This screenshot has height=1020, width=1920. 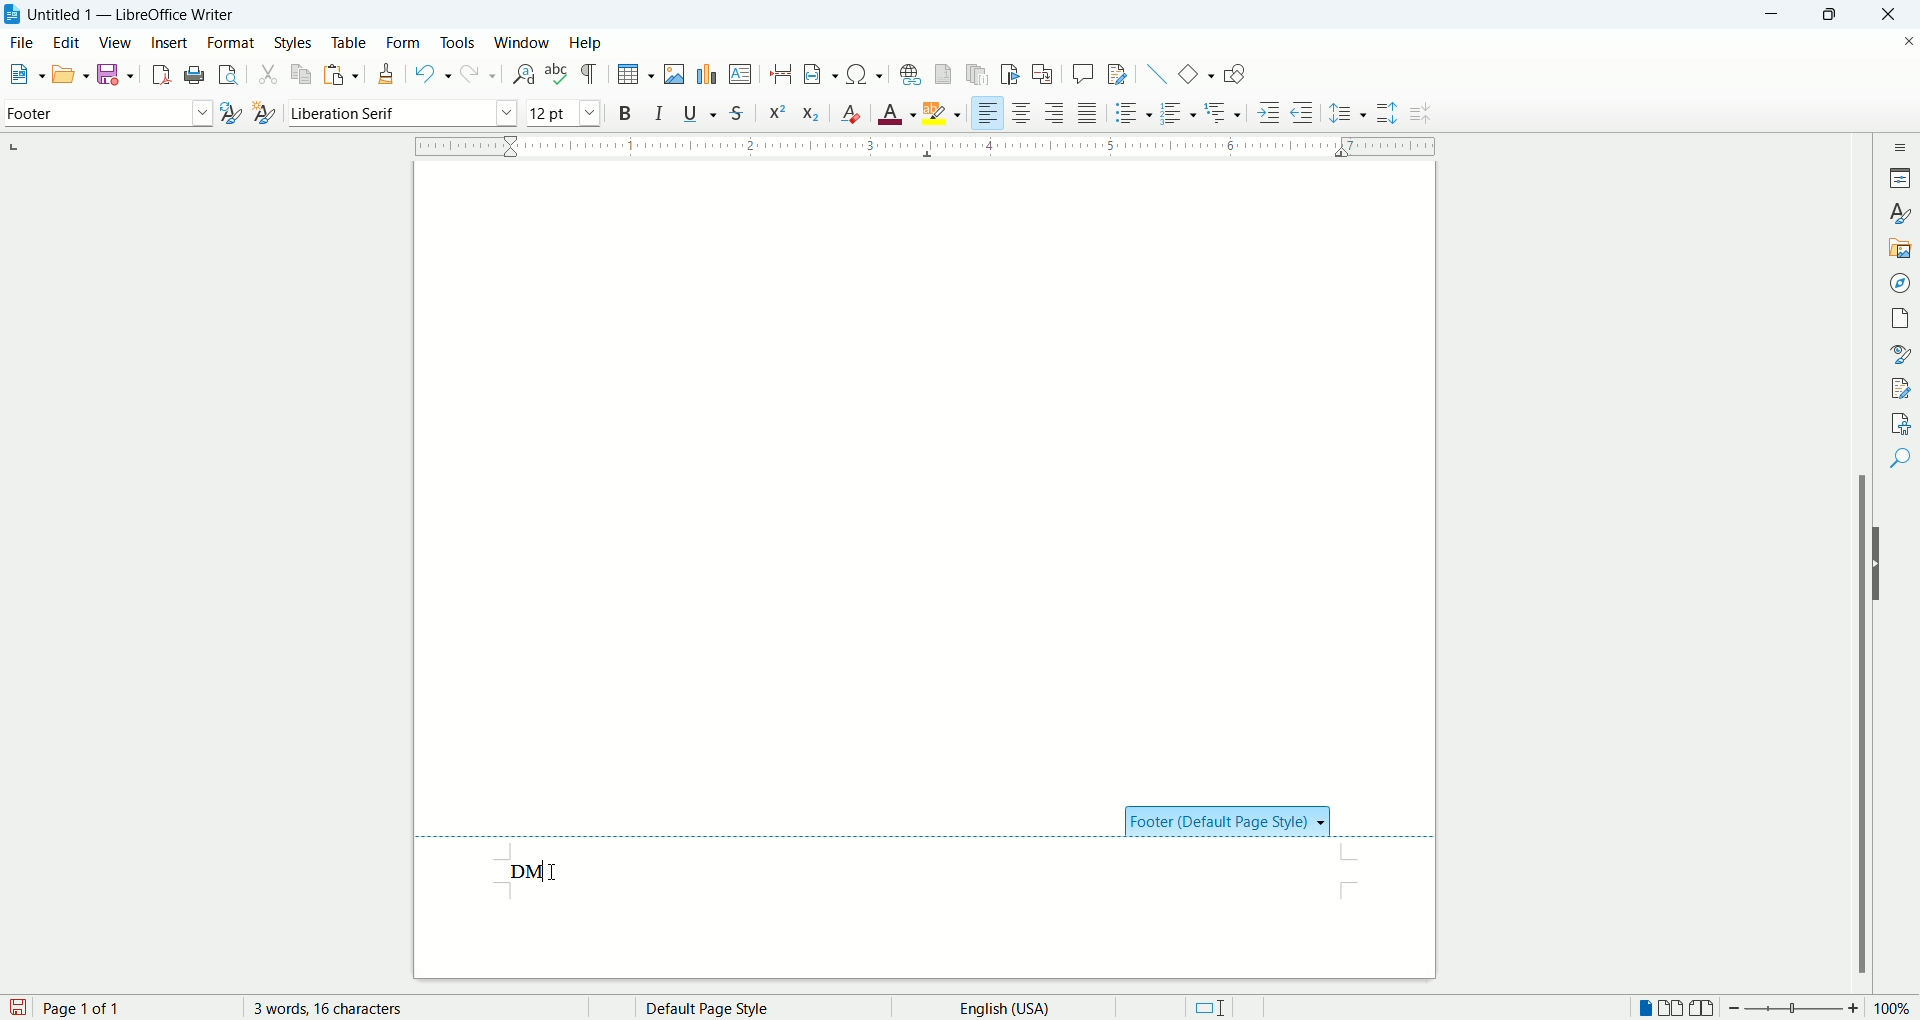 What do you see at coordinates (593, 73) in the screenshot?
I see `formatting marks` at bounding box center [593, 73].